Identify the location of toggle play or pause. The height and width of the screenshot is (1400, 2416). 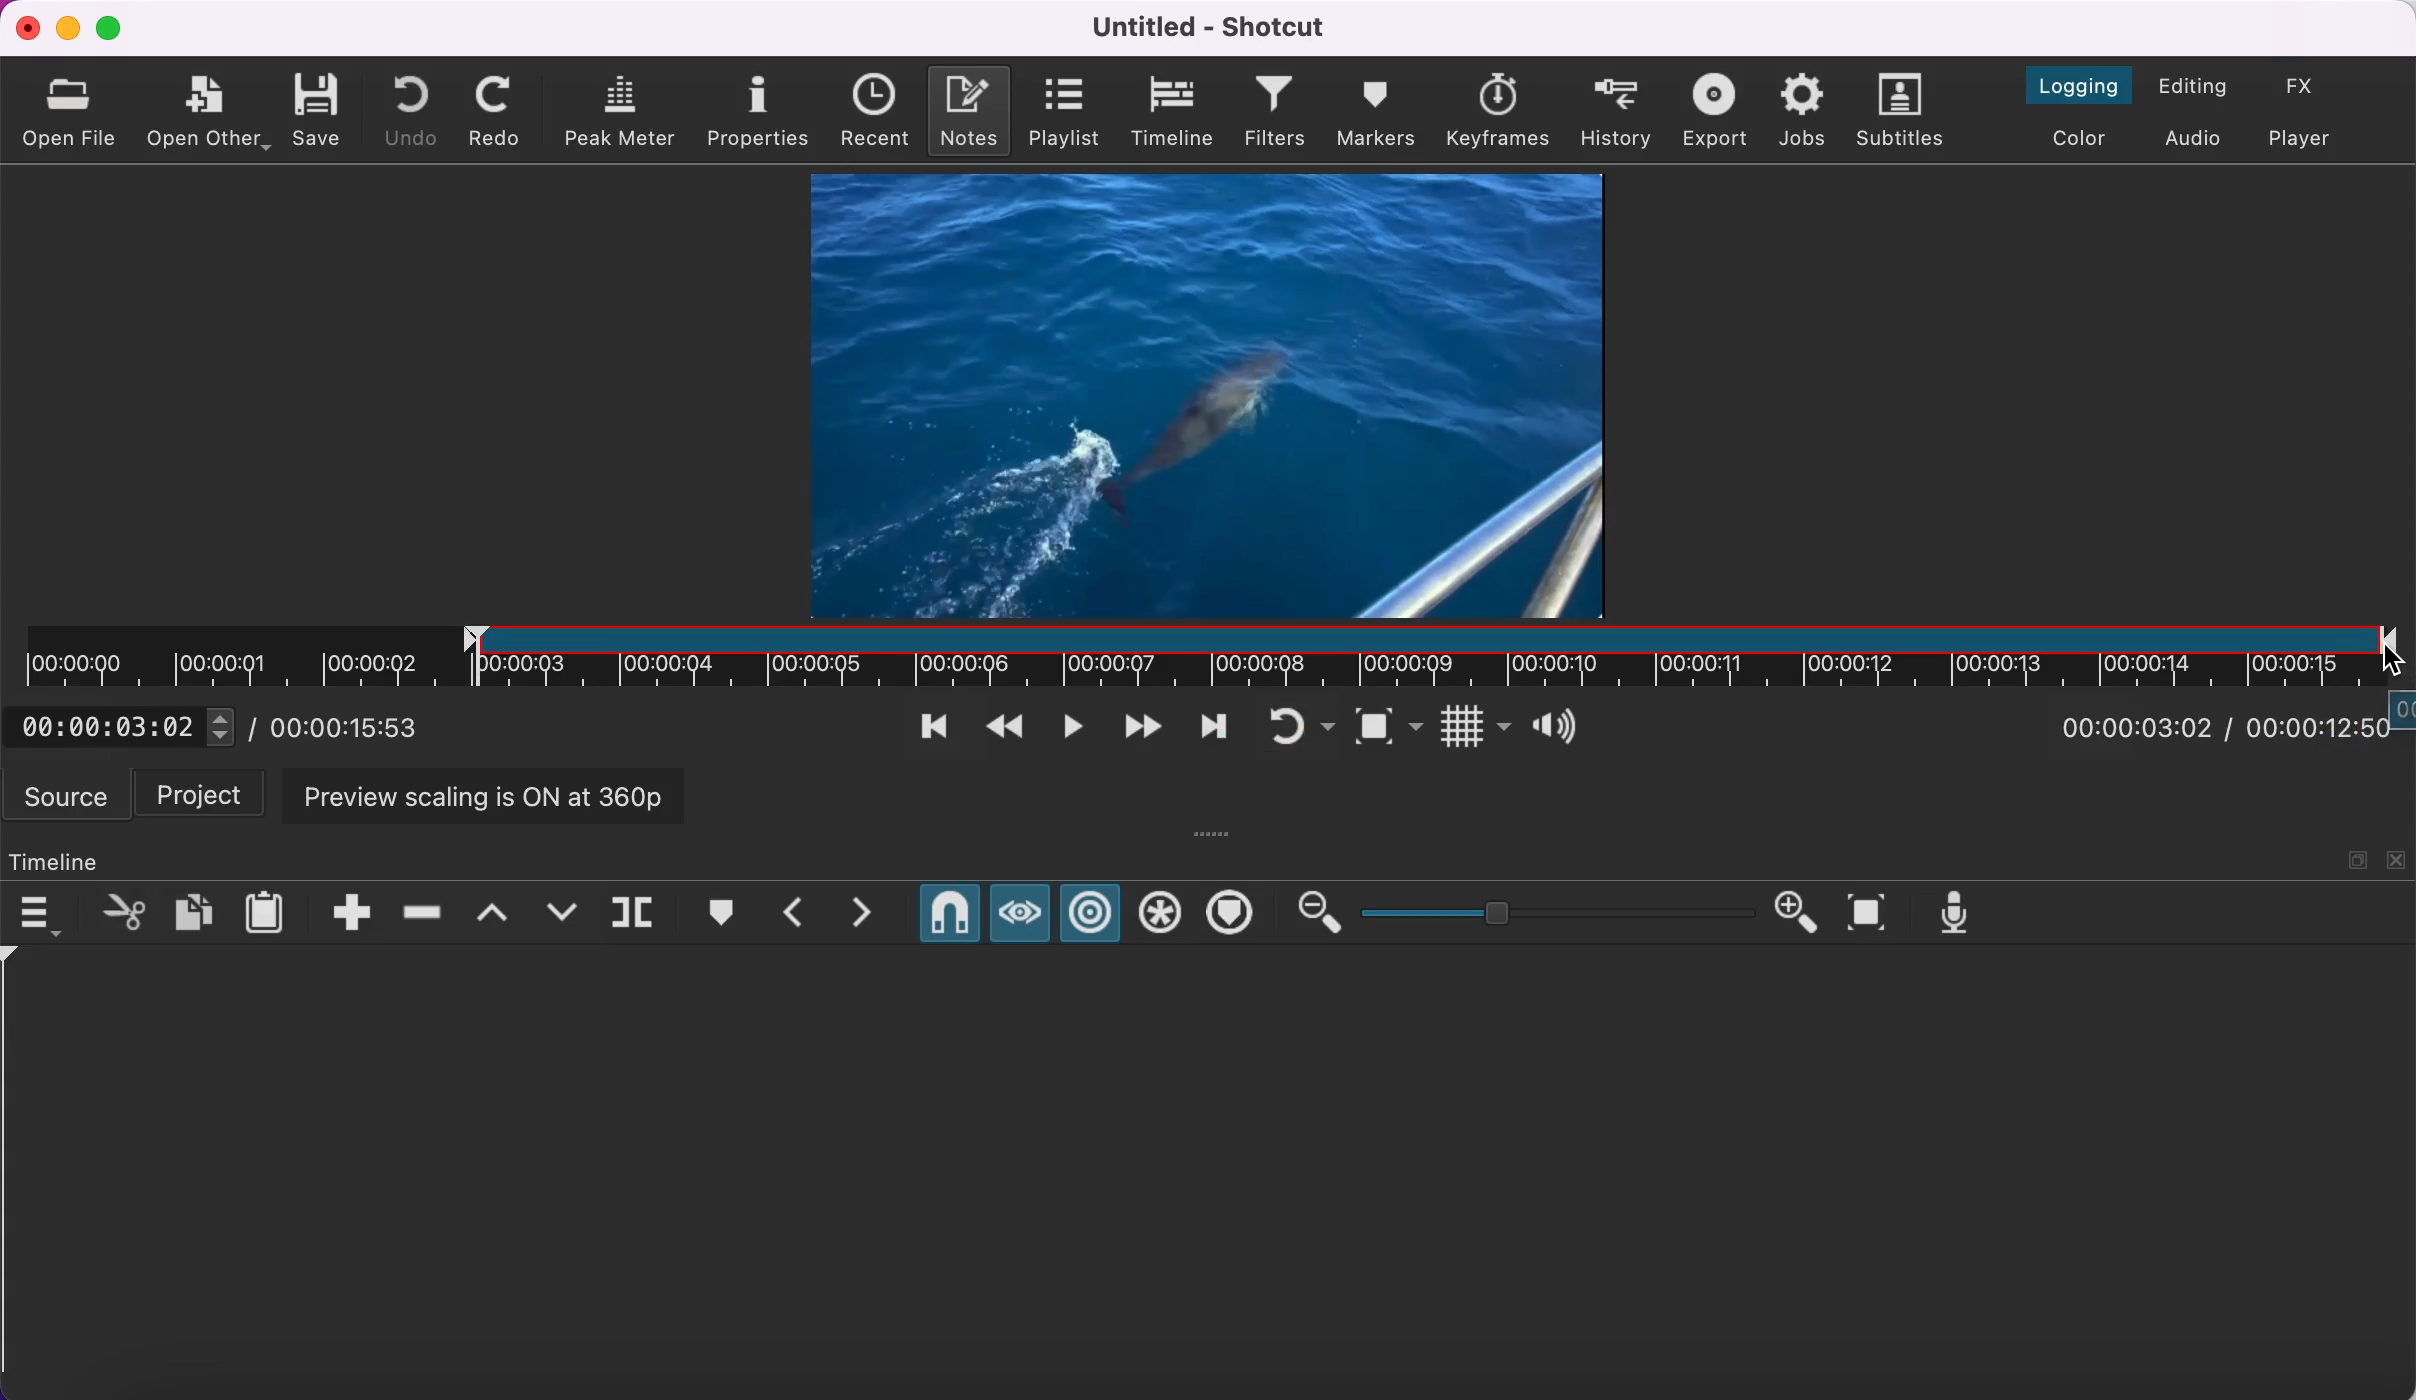
(1067, 731).